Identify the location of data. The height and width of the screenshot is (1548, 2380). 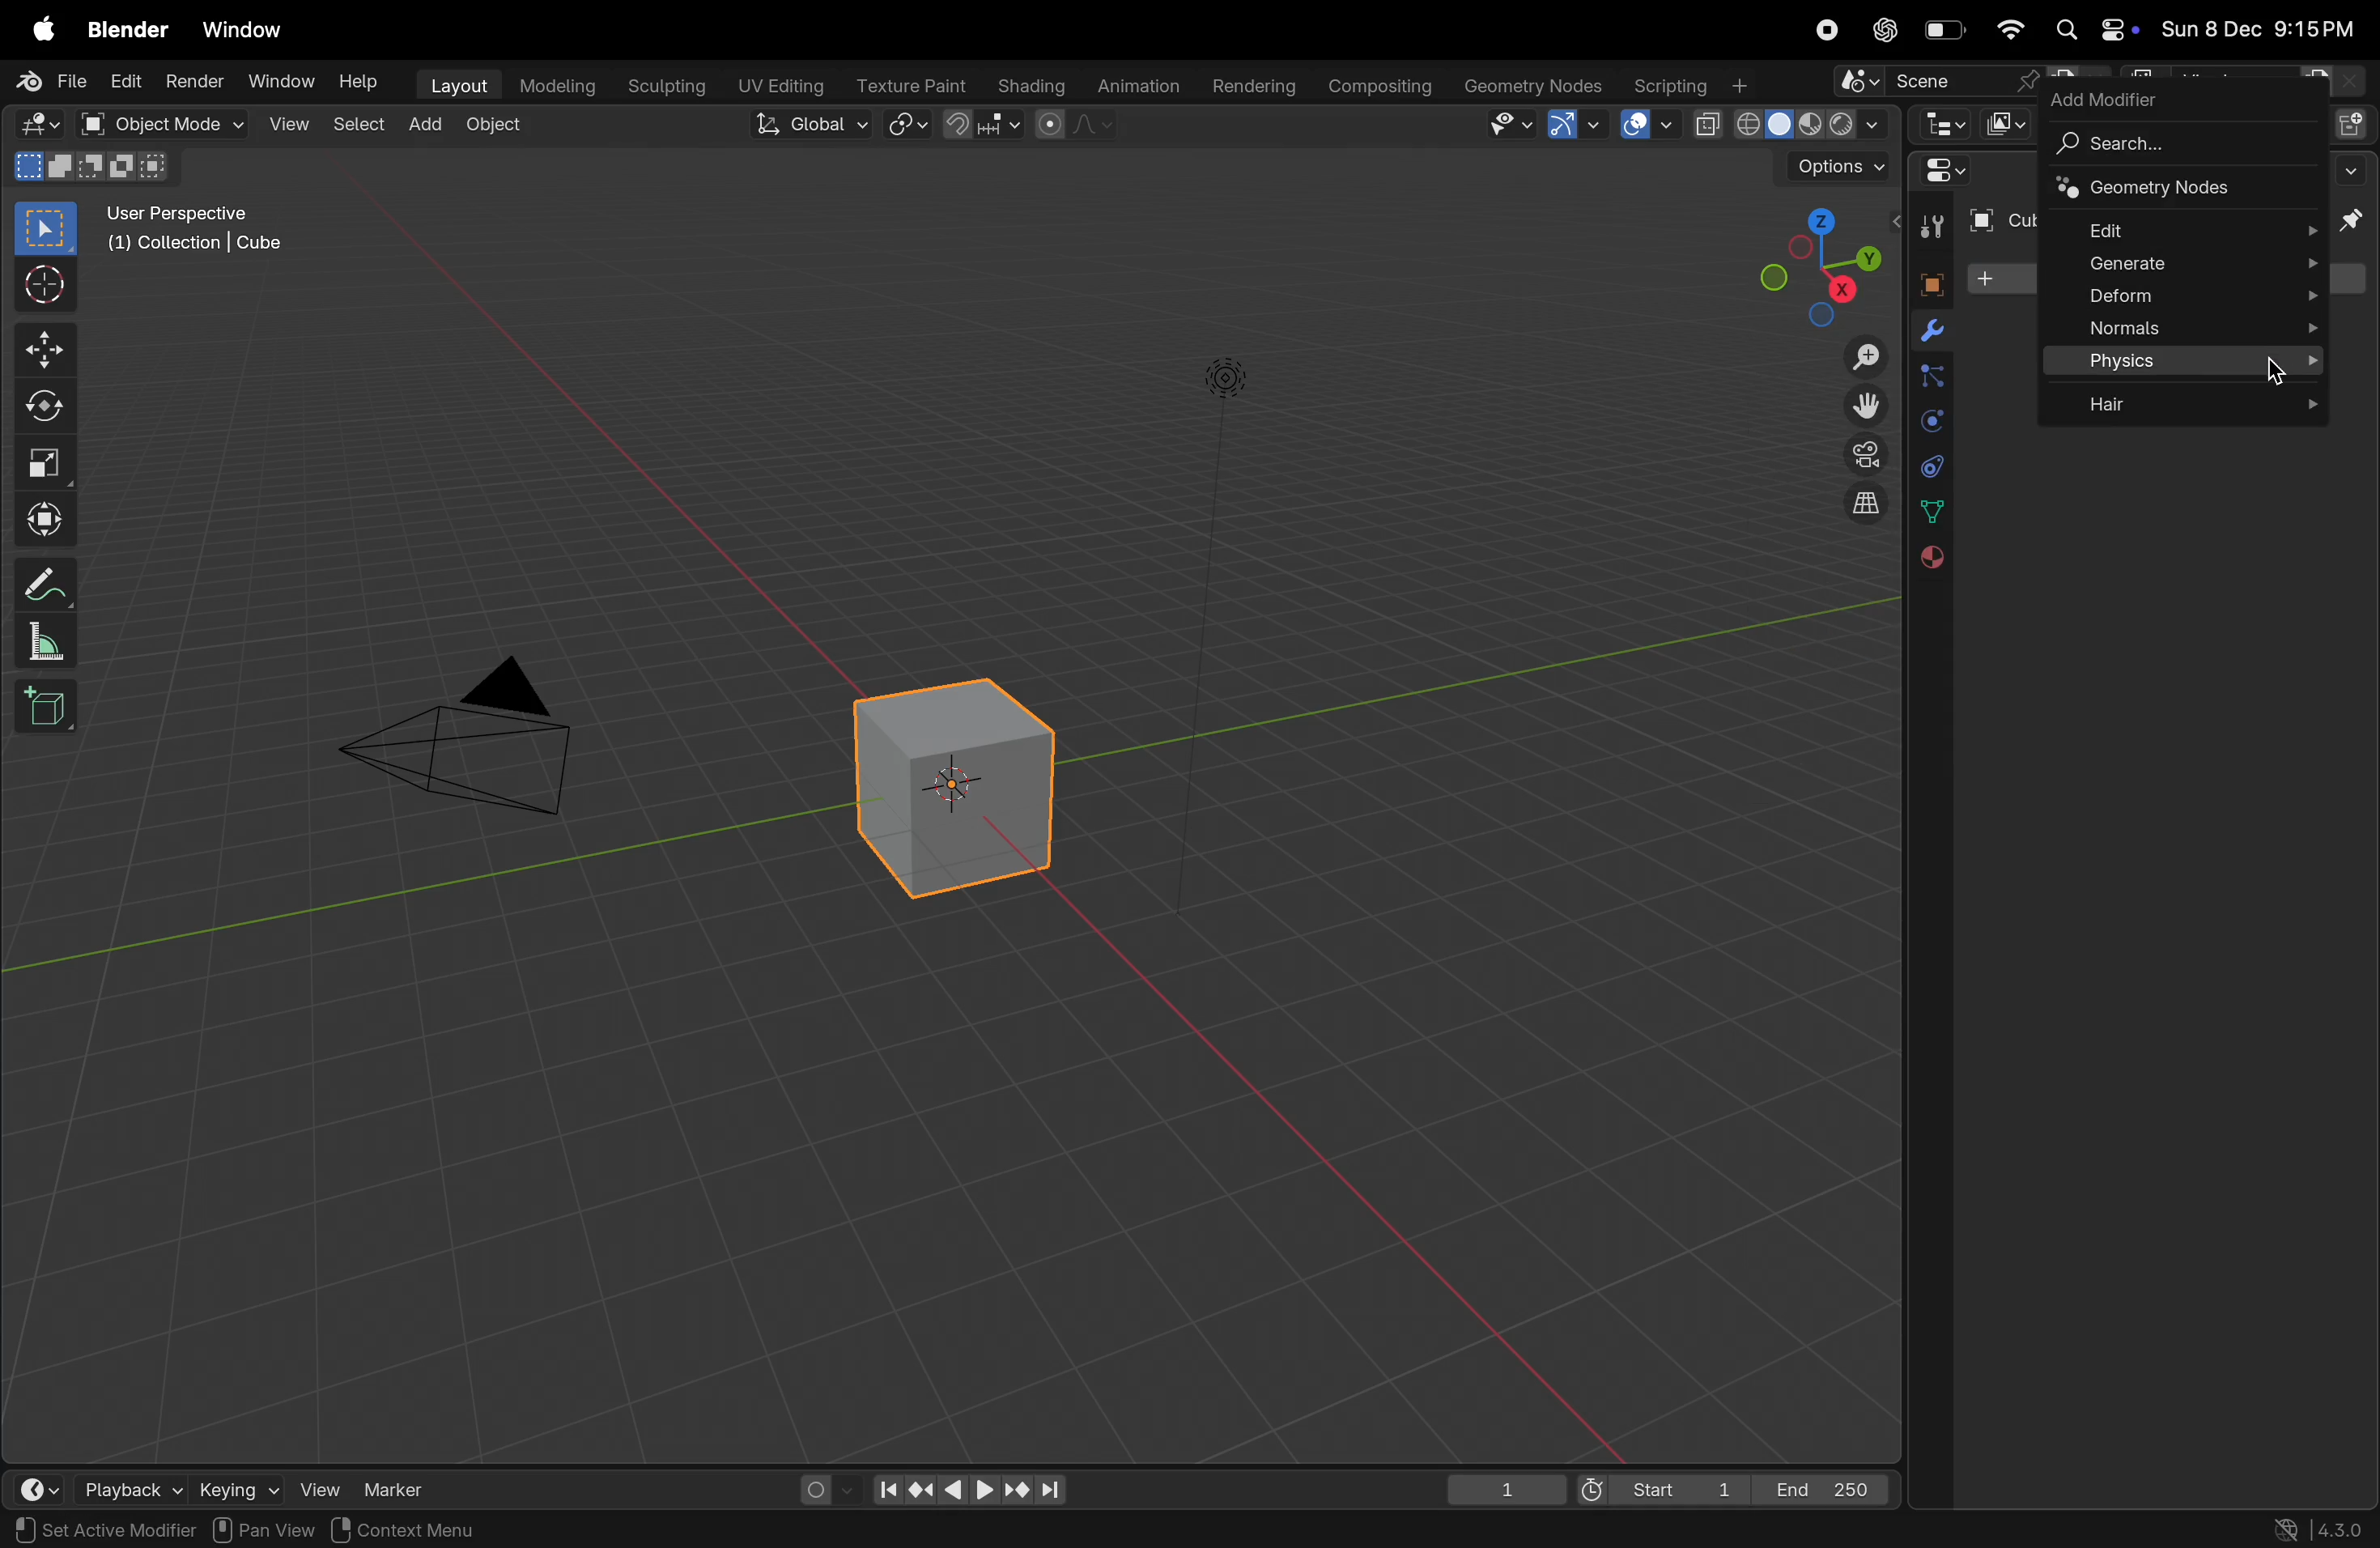
(1931, 511).